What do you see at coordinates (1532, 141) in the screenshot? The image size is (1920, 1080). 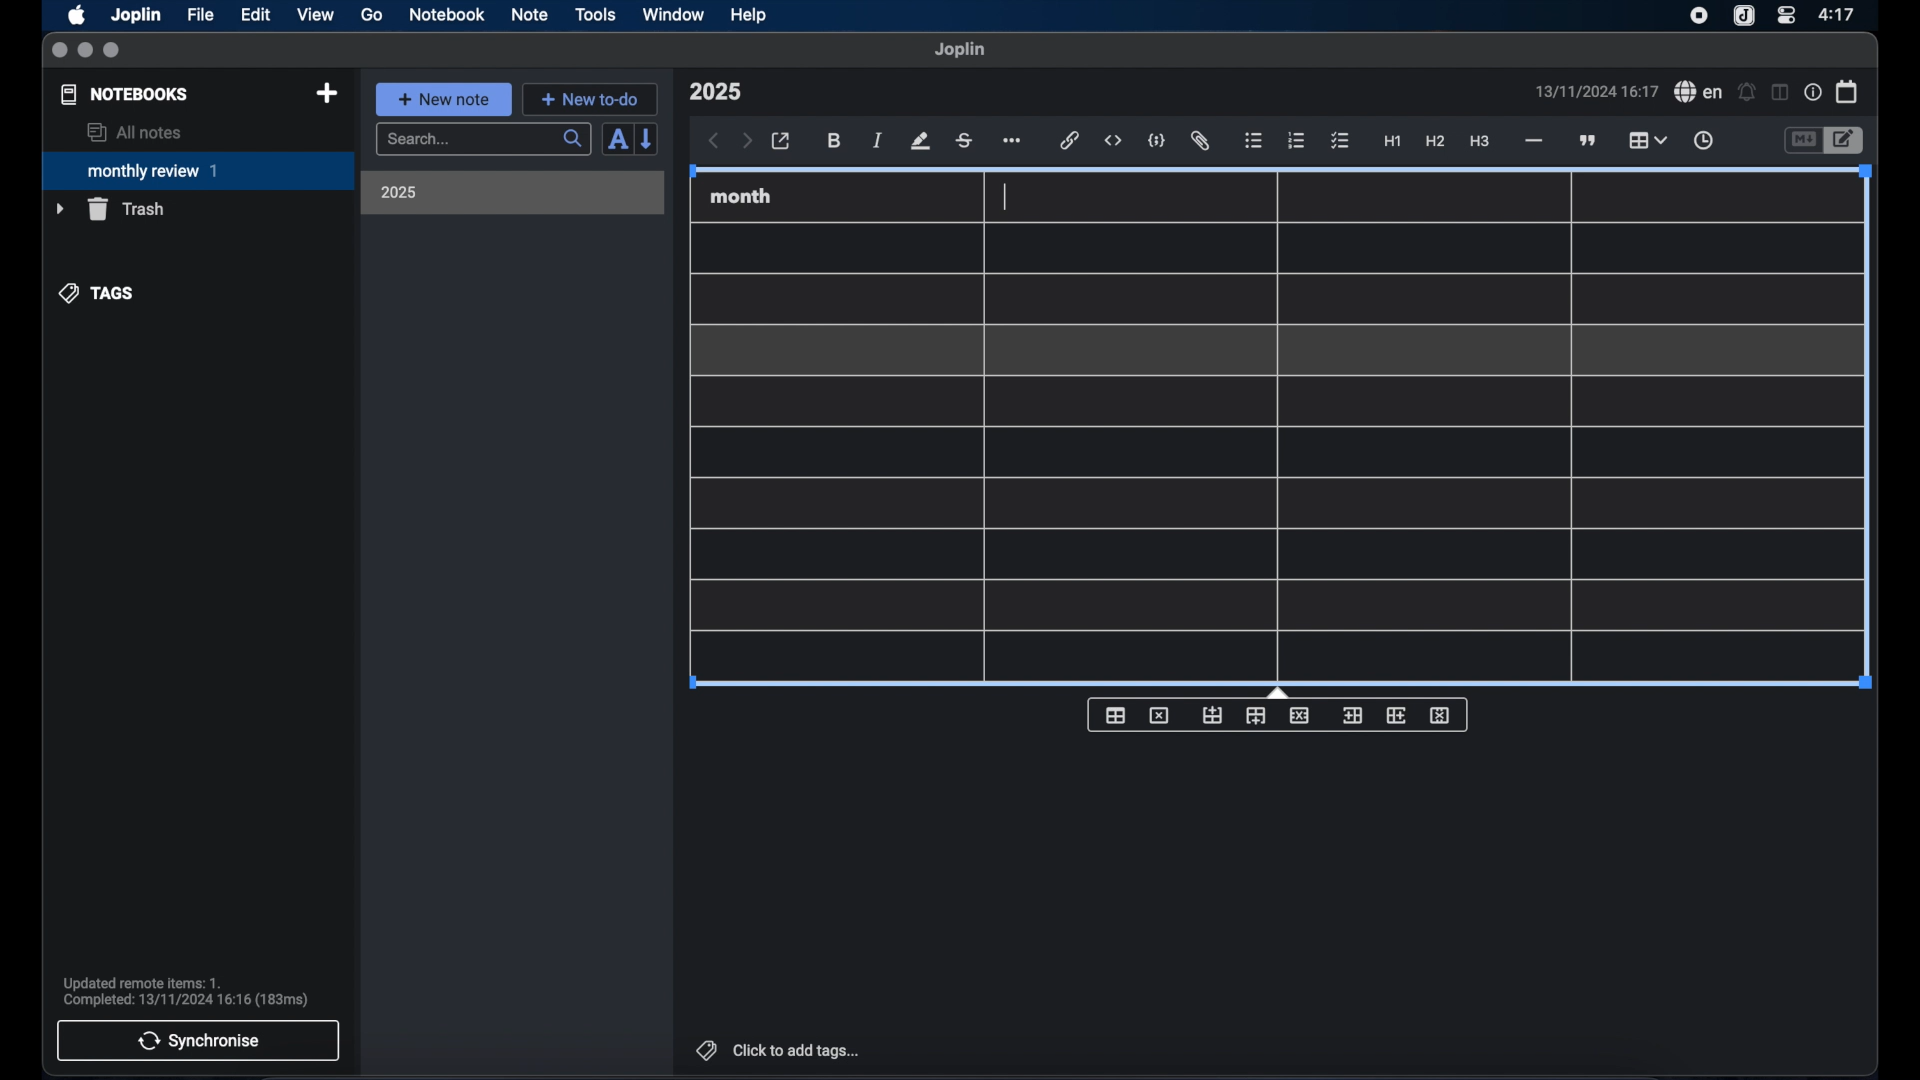 I see `horizontal rule` at bounding box center [1532, 141].